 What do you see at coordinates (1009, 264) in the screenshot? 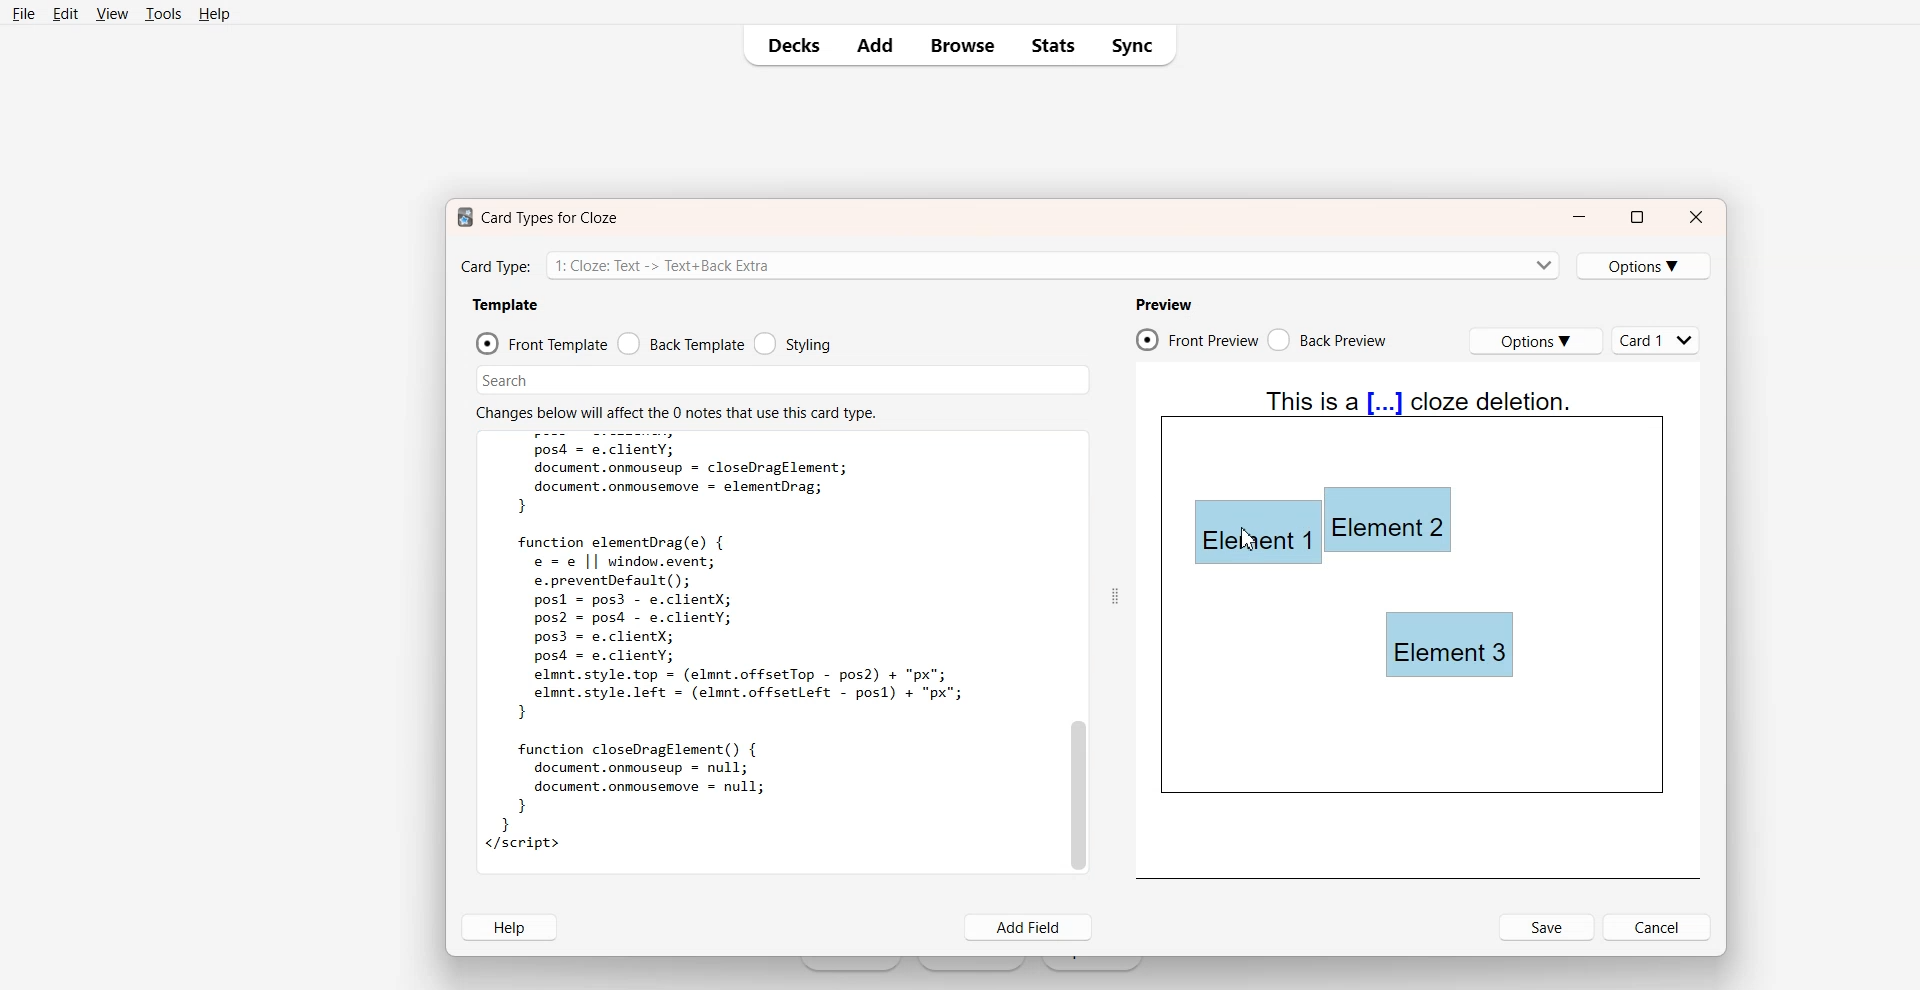
I see `Card Type` at bounding box center [1009, 264].